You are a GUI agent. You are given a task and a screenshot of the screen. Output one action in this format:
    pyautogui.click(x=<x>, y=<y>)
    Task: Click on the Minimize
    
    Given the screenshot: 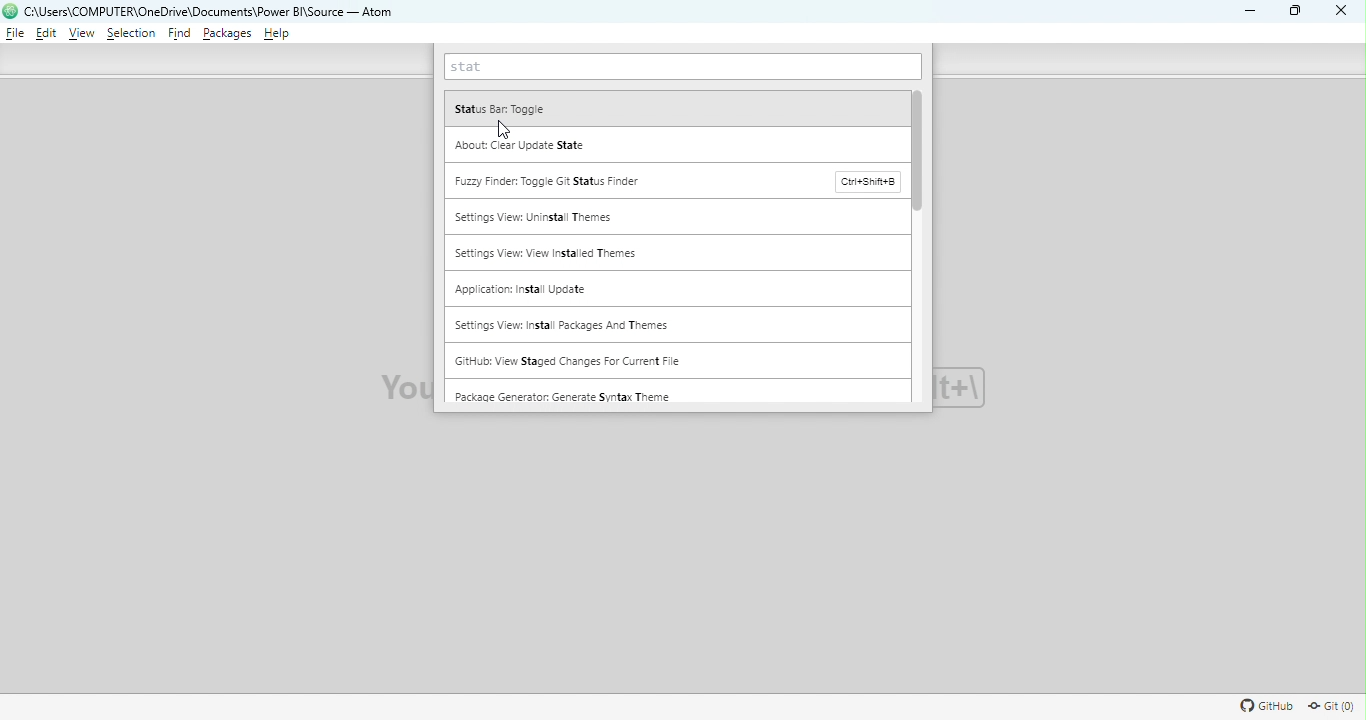 What is the action you would take?
    pyautogui.click(x=1246, y=10)
    